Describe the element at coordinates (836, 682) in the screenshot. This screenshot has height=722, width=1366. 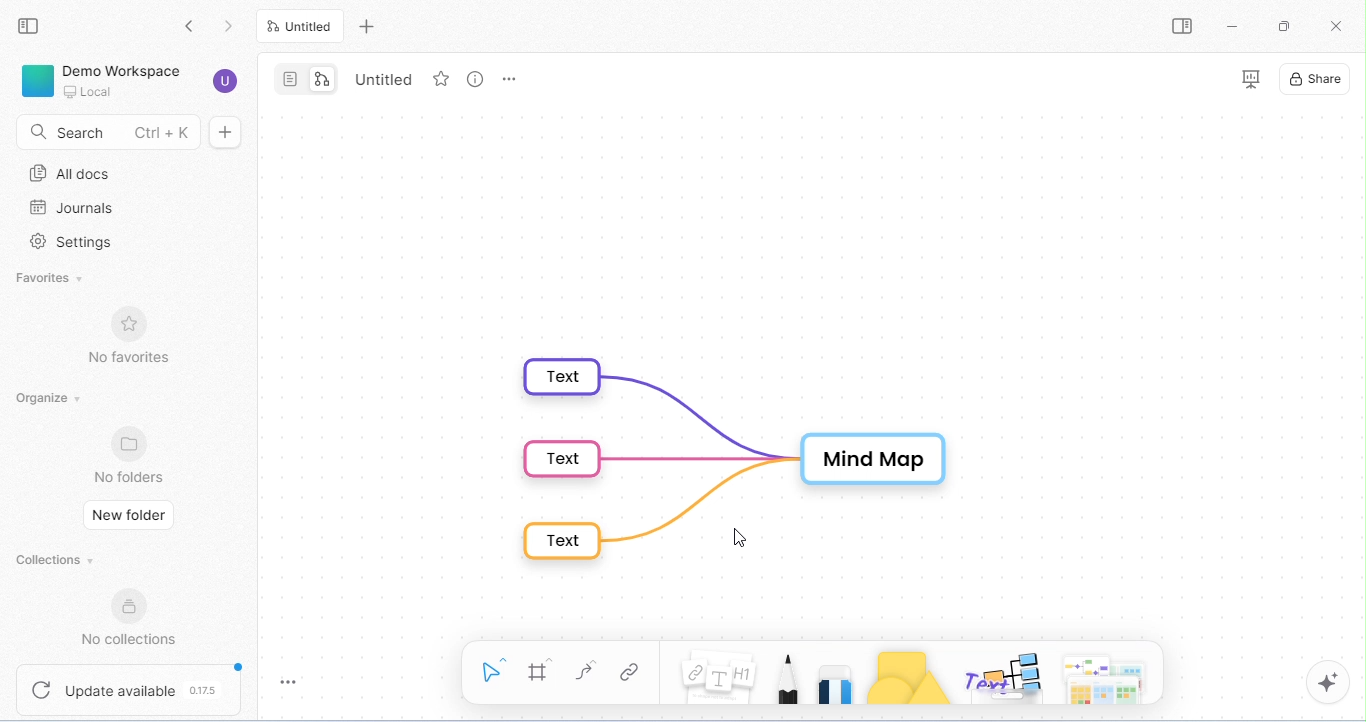
I see `eraser` at that location.